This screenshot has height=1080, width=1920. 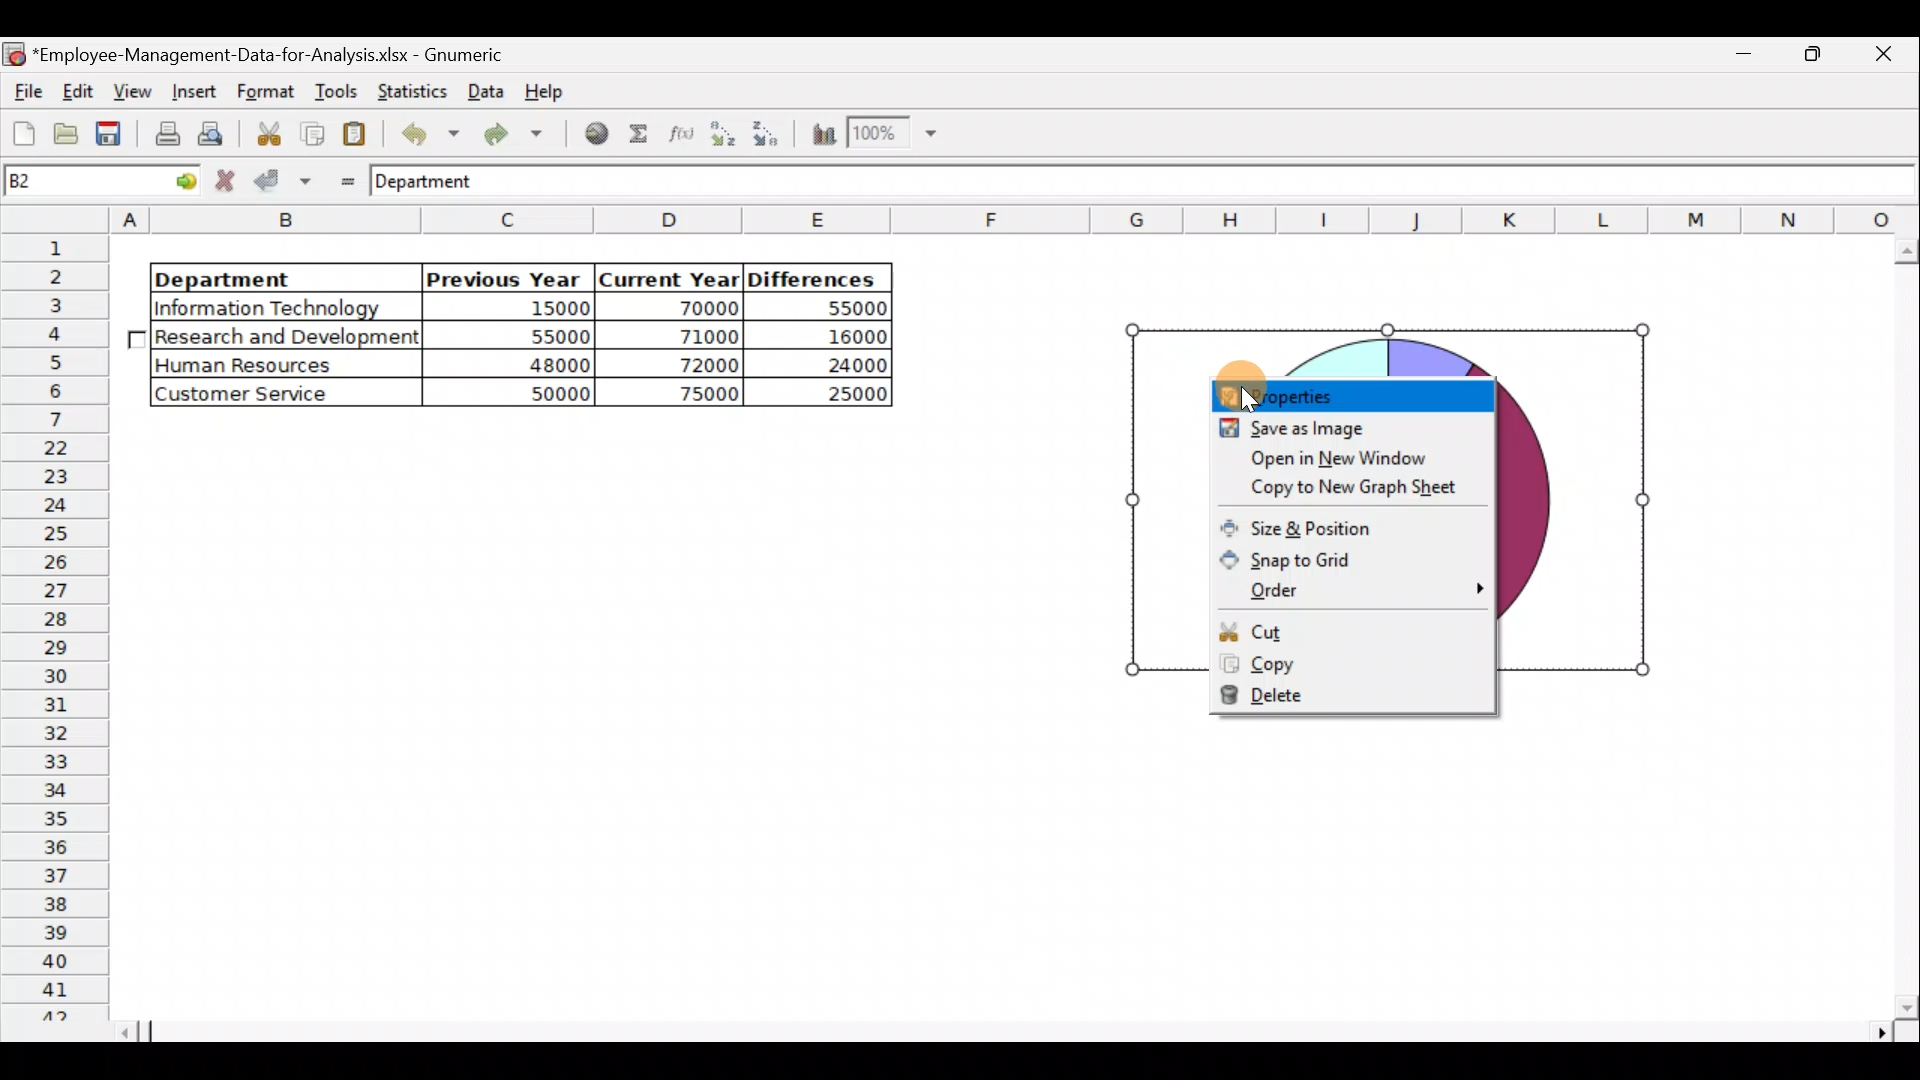 What do you see at coordinates (530, 391) in the screenshot?
I see `50000` at bounding box center [530, 391].